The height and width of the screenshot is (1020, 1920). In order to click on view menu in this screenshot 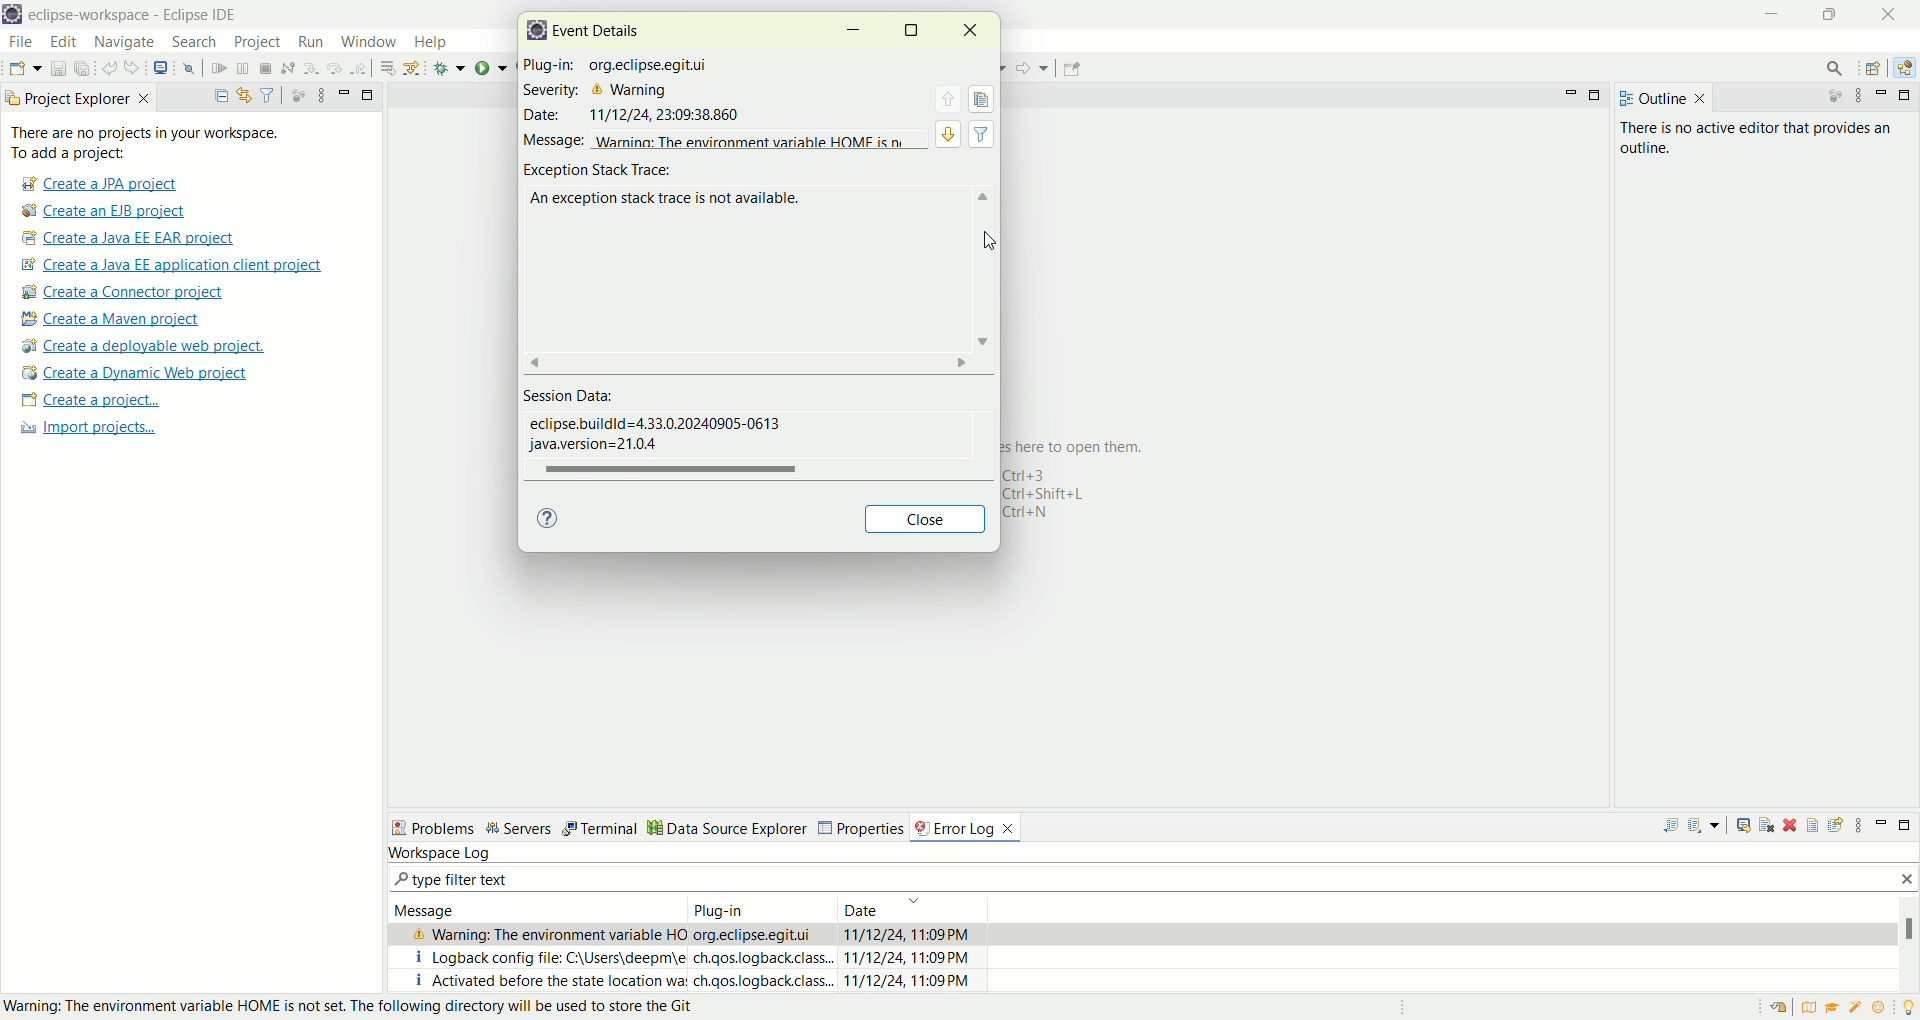, I will do `click(317, 95)`.